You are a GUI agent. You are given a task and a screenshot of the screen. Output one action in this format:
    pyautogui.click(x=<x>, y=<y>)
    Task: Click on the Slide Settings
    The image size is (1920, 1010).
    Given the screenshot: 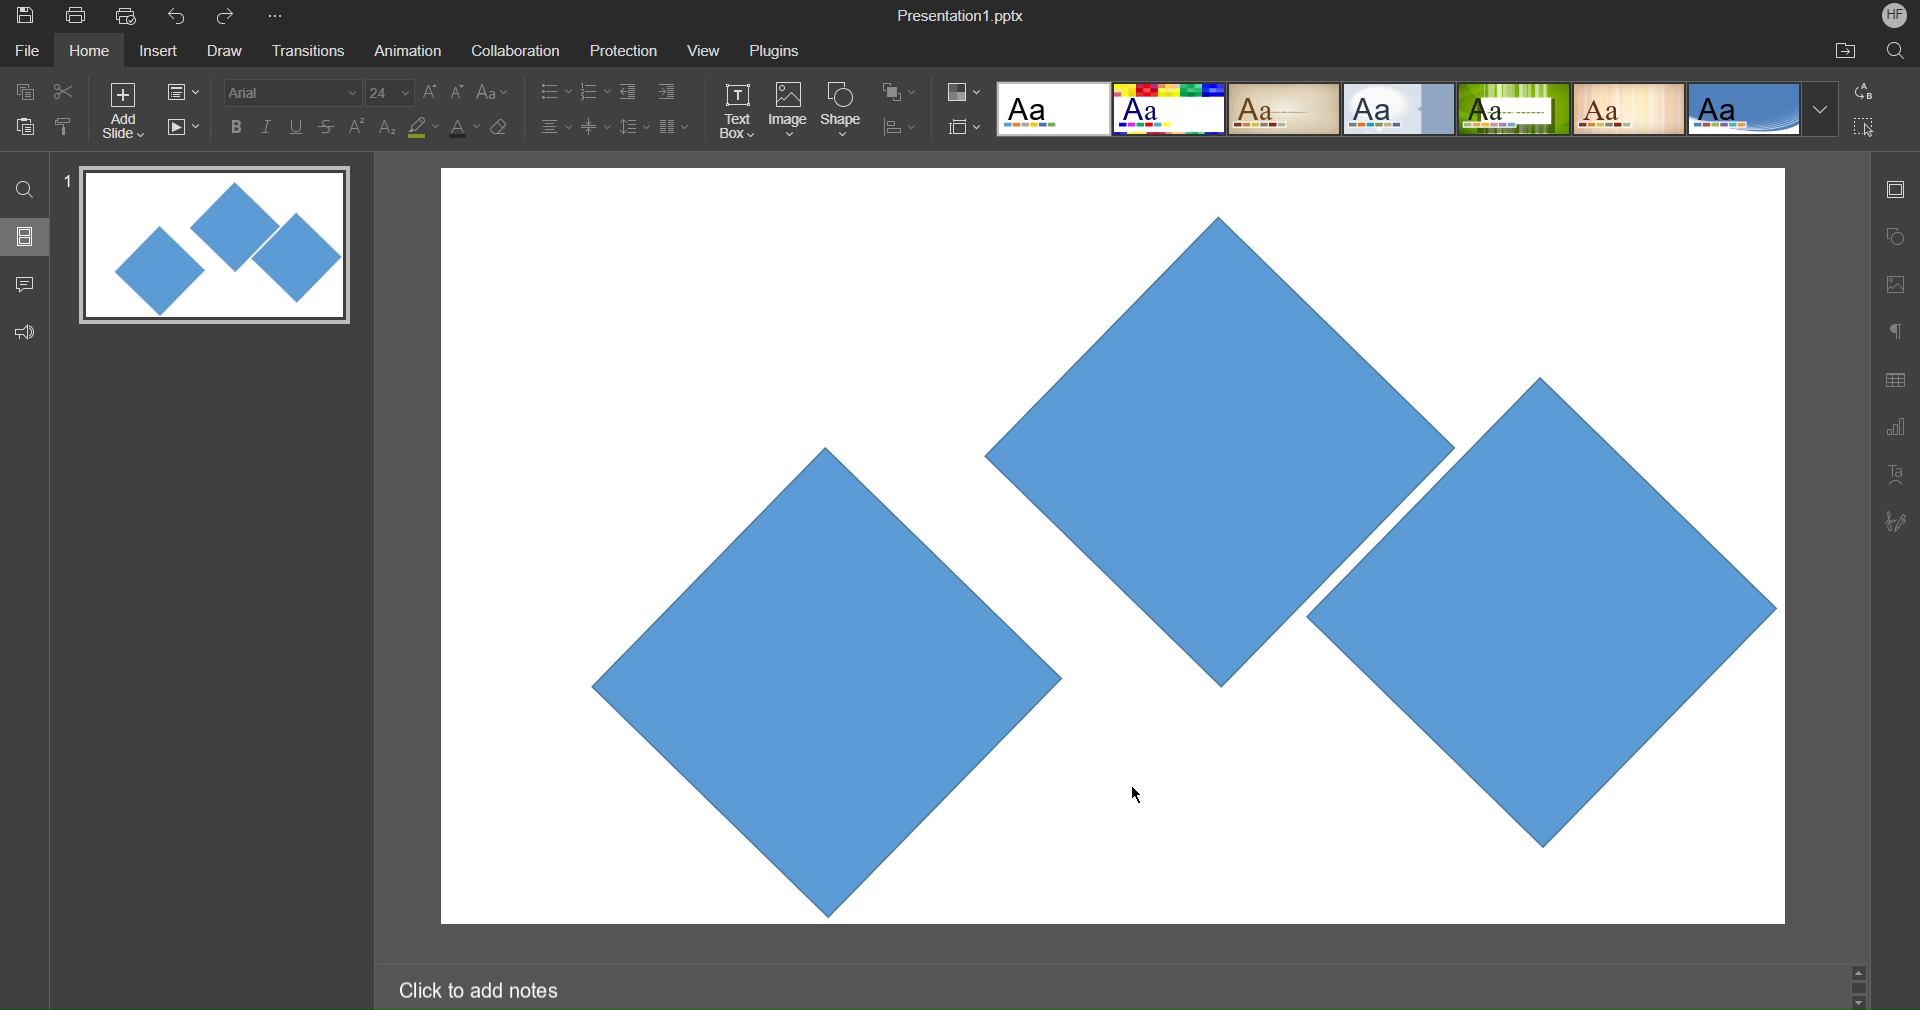 What is the action you would take?
    pyautogui.click(x=183, y=92)
    